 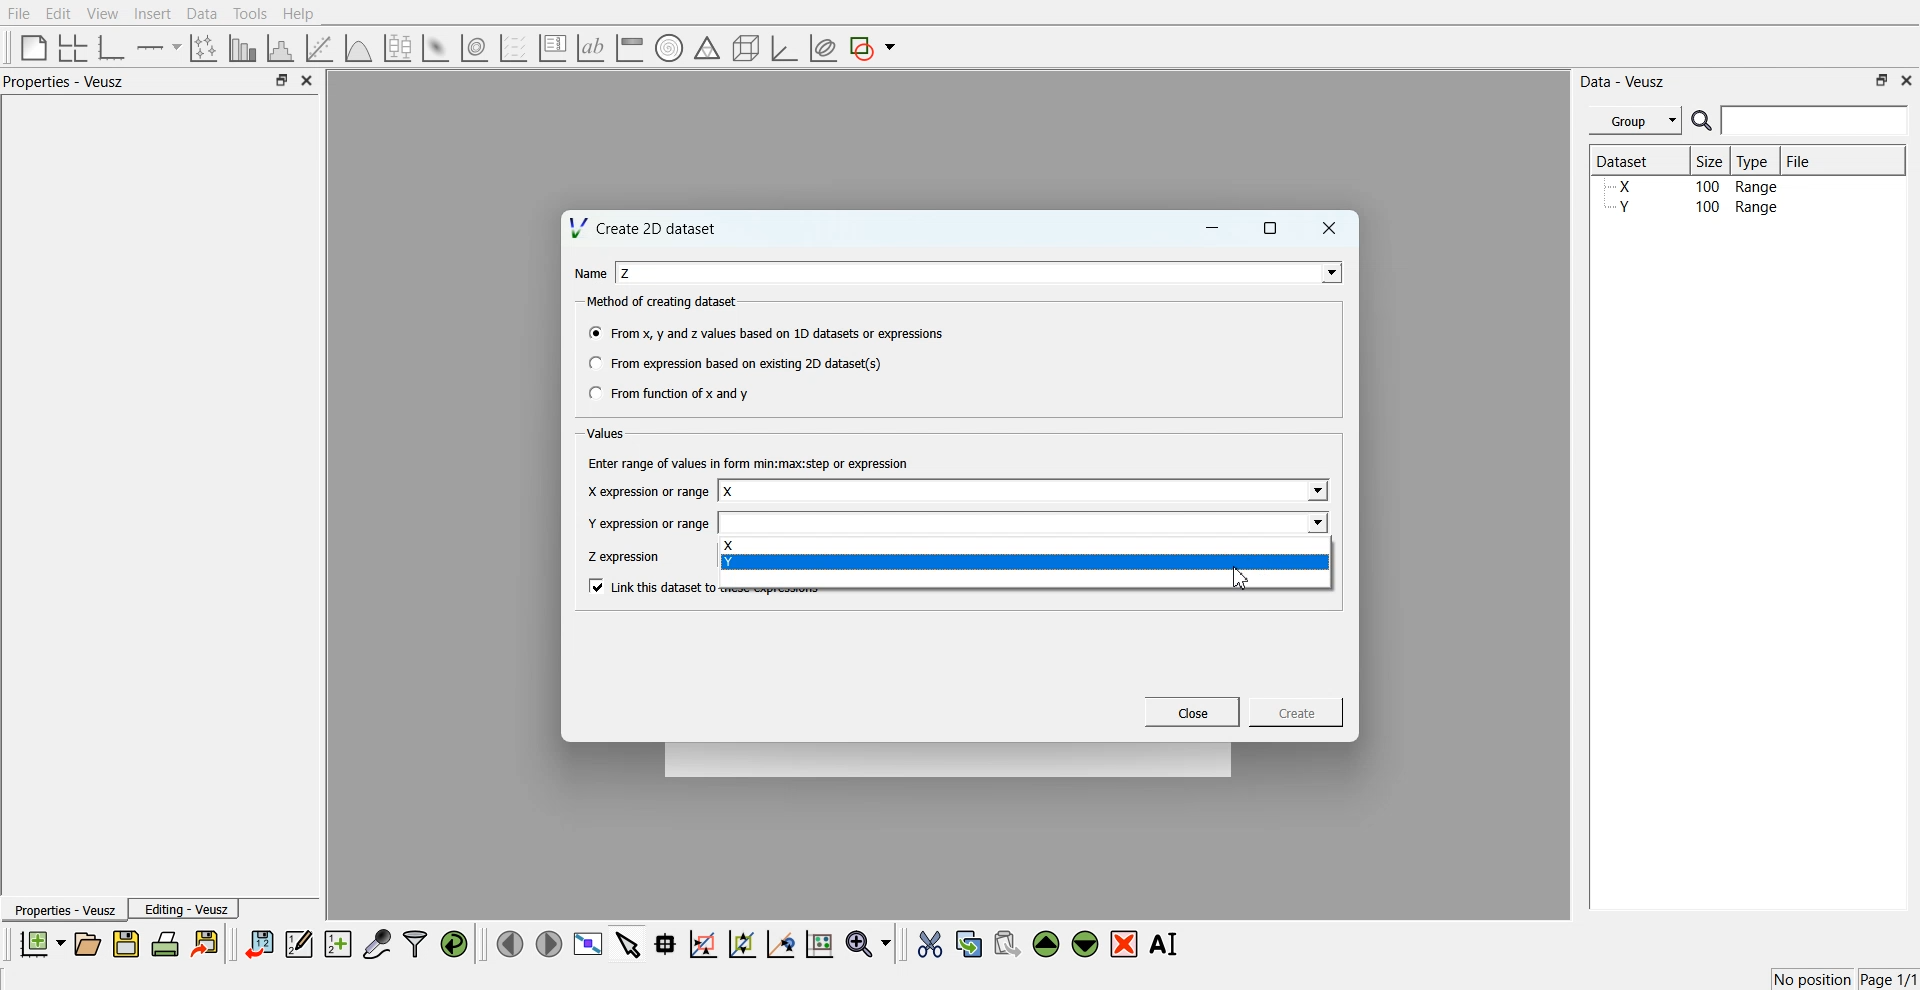 I want to click on MX expression or range, so click(x=647, y=491).